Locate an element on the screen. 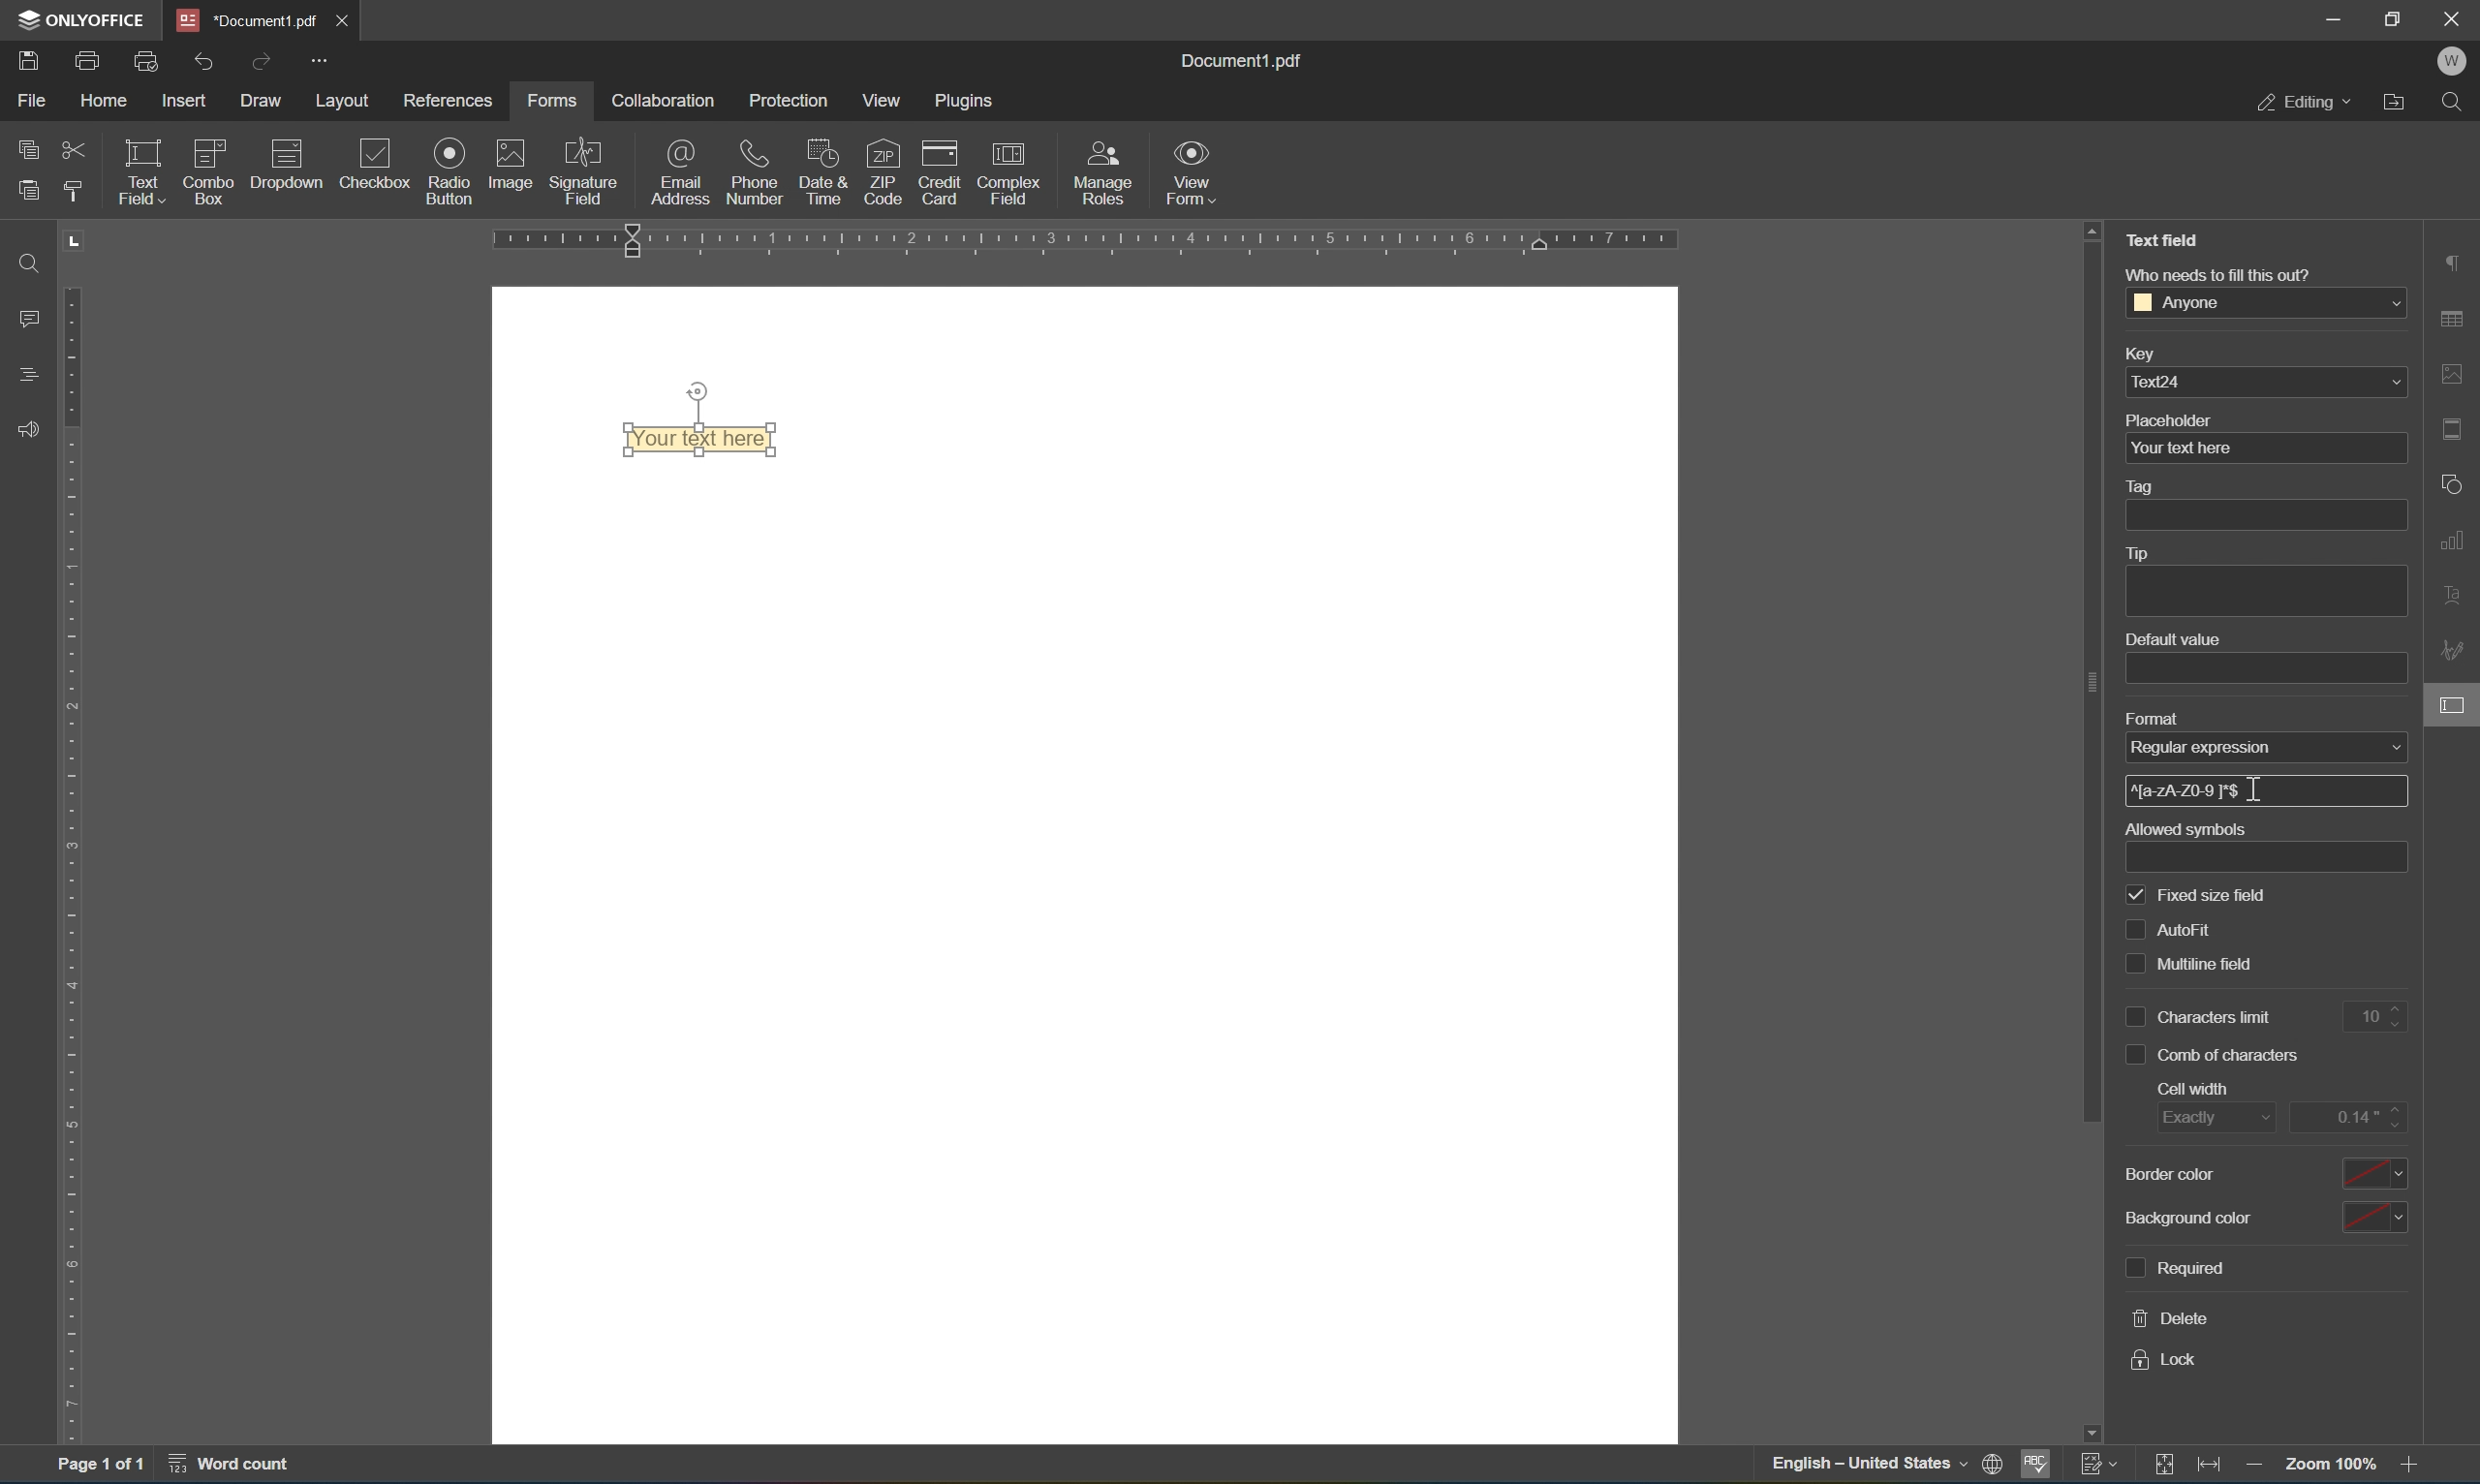  tip is located at coordinates (2135, 553).